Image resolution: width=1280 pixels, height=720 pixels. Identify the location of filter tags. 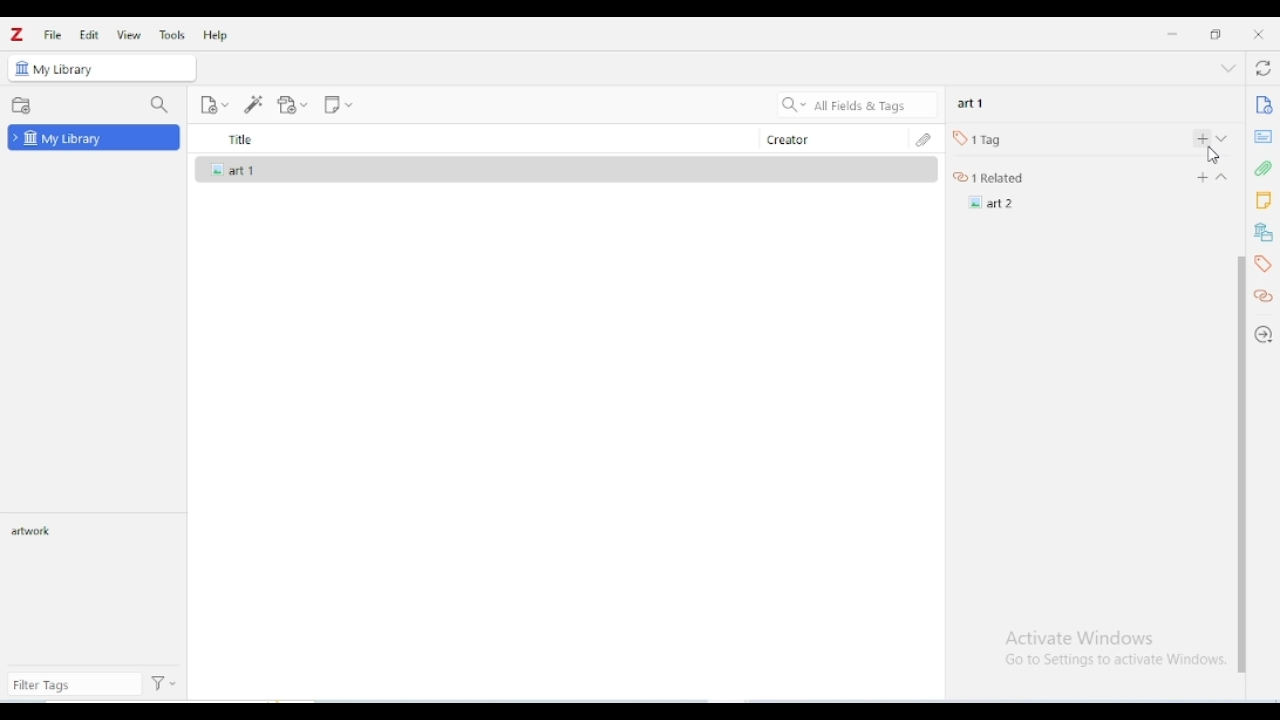
(75, 685).